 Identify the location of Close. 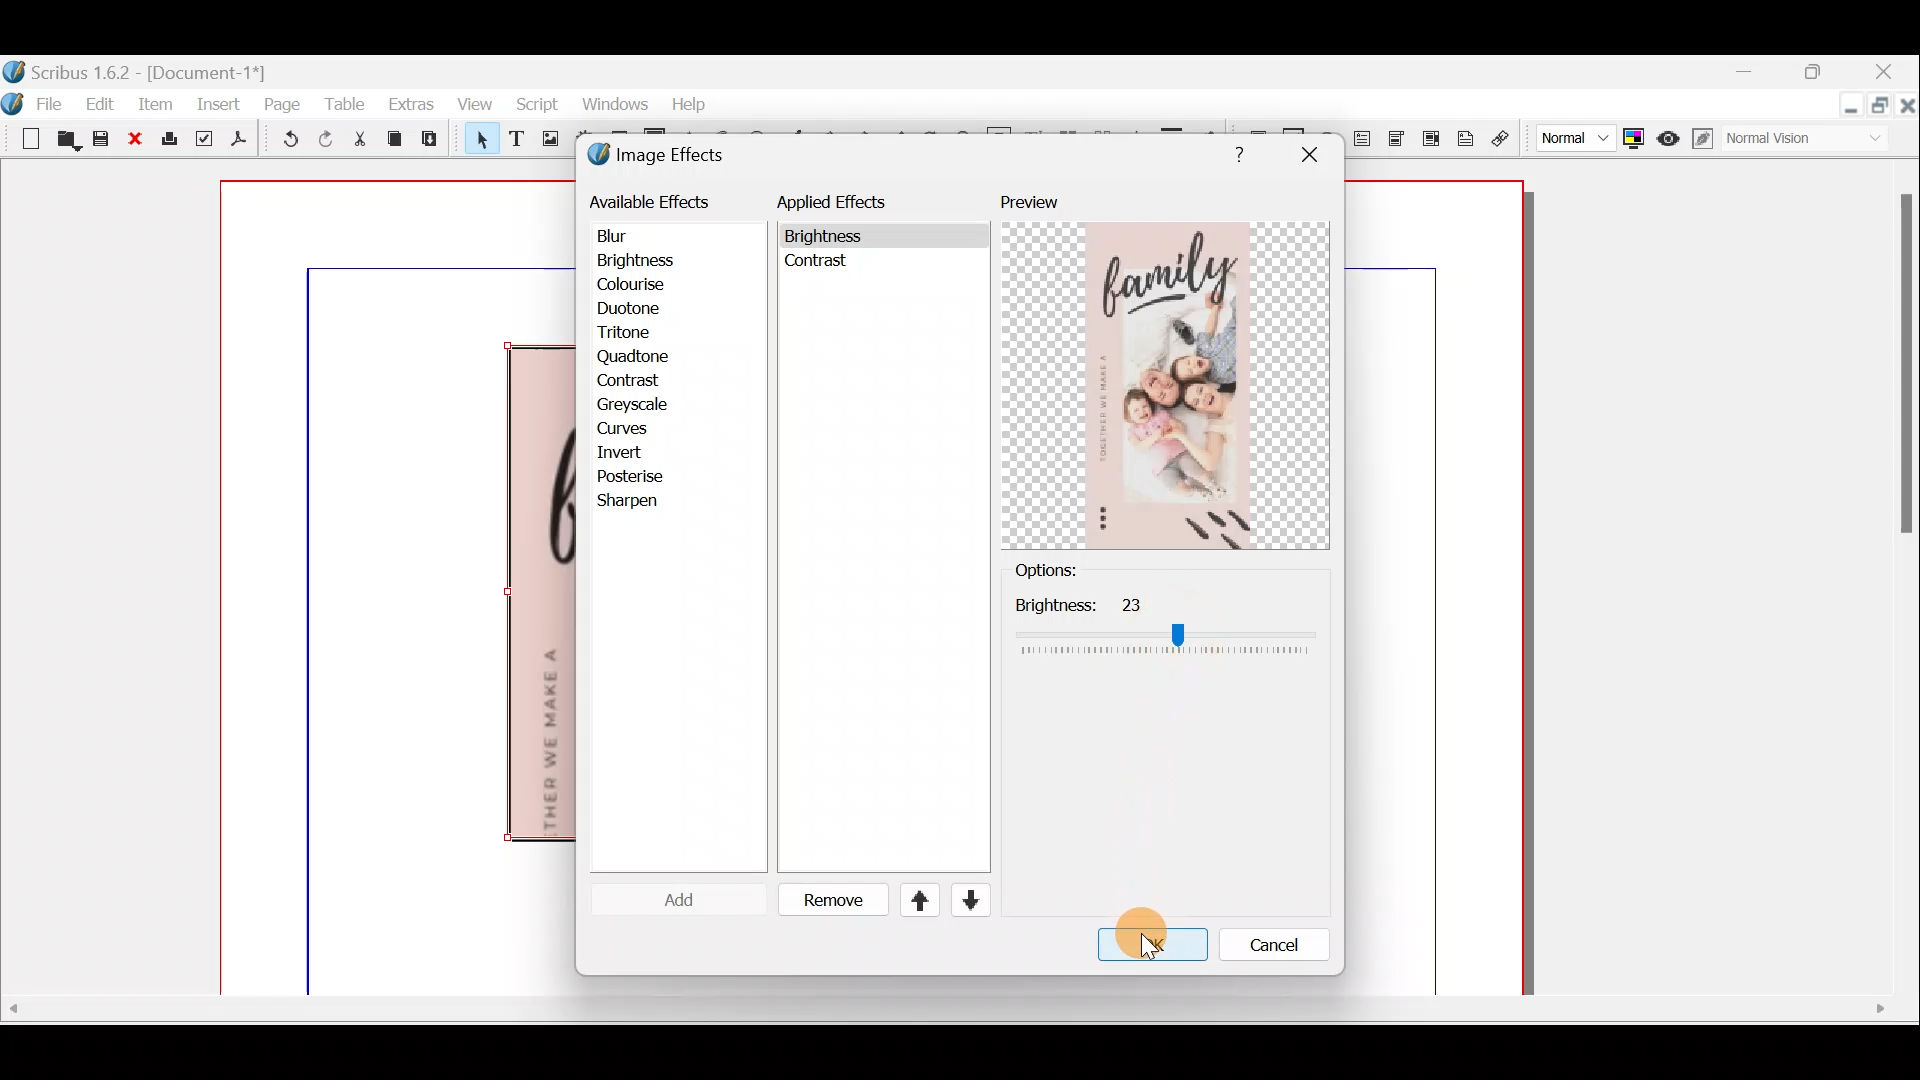
(1908, 109).